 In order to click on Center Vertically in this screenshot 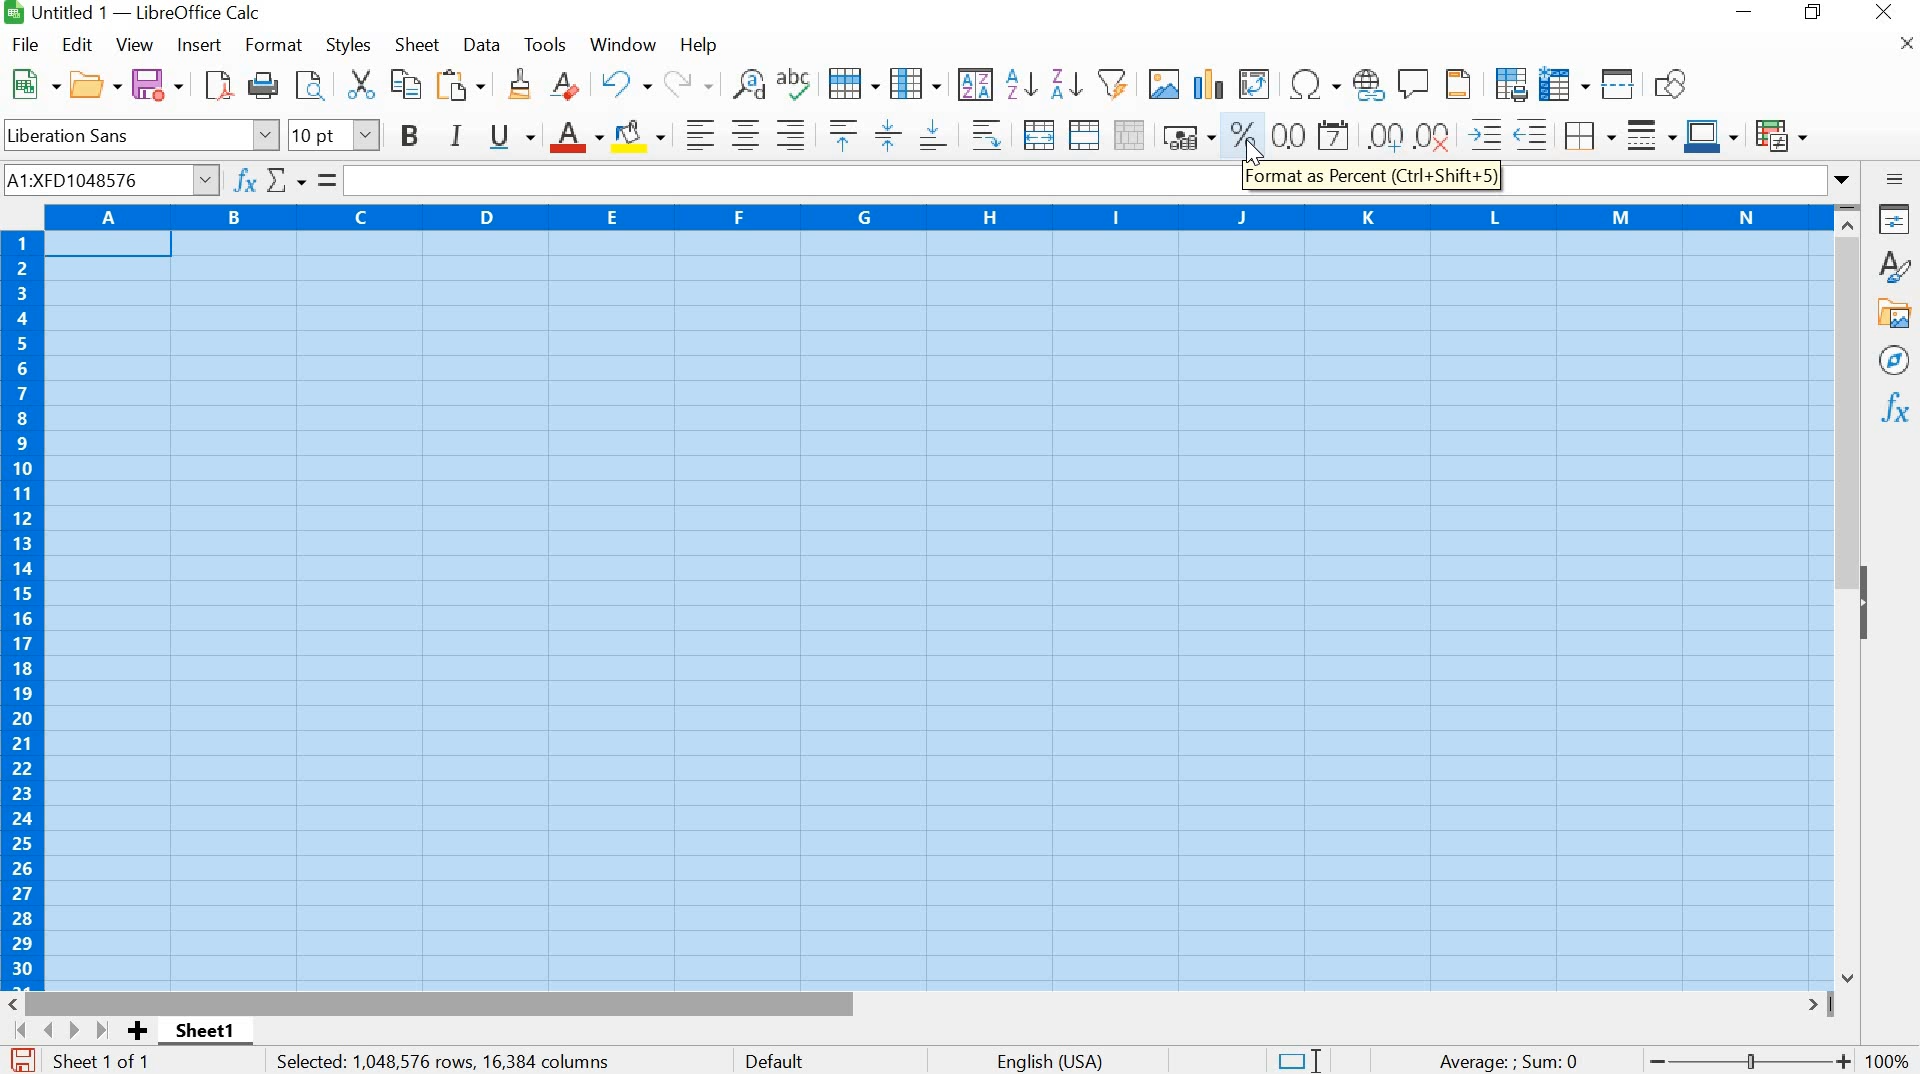, I will do `click(883, 137)`.